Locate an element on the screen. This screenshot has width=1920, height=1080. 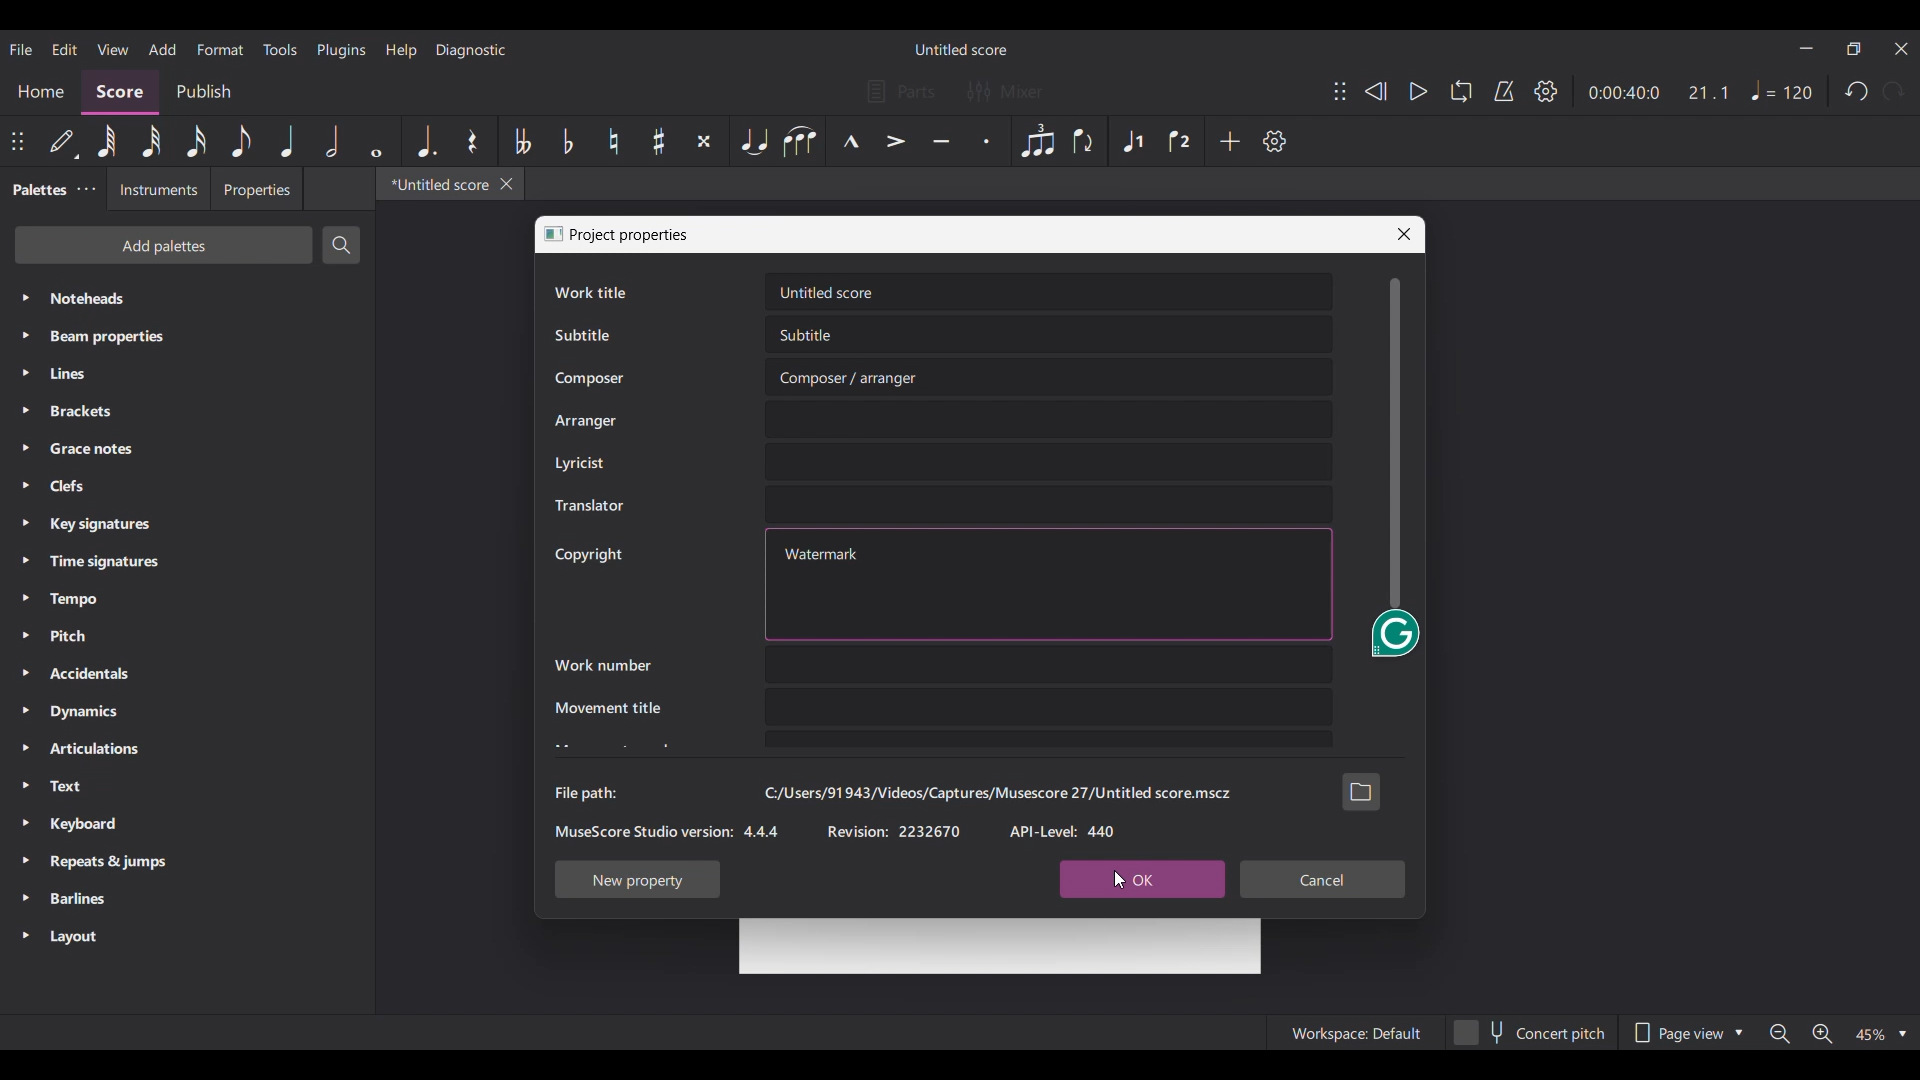
Window logo is located at coordinates (553, 234).